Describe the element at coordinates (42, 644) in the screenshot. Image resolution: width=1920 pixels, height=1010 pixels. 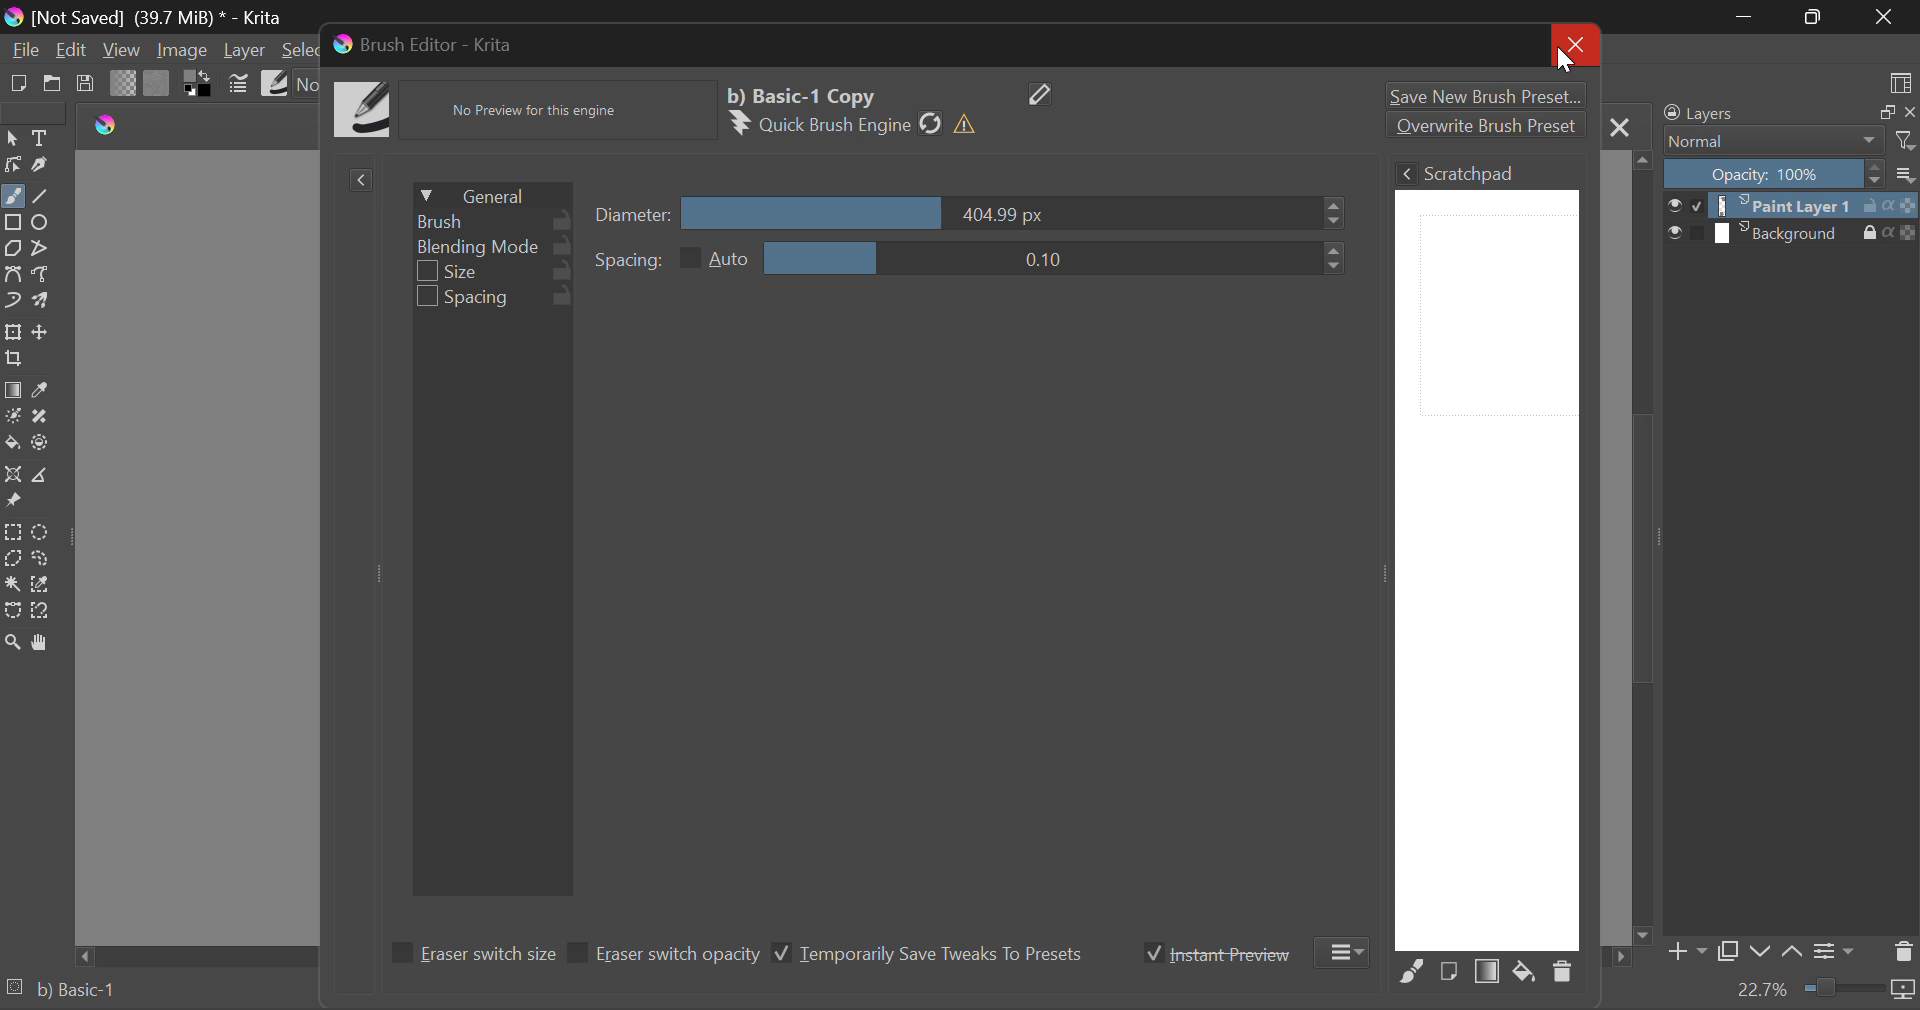
I see `Pan` at that location.